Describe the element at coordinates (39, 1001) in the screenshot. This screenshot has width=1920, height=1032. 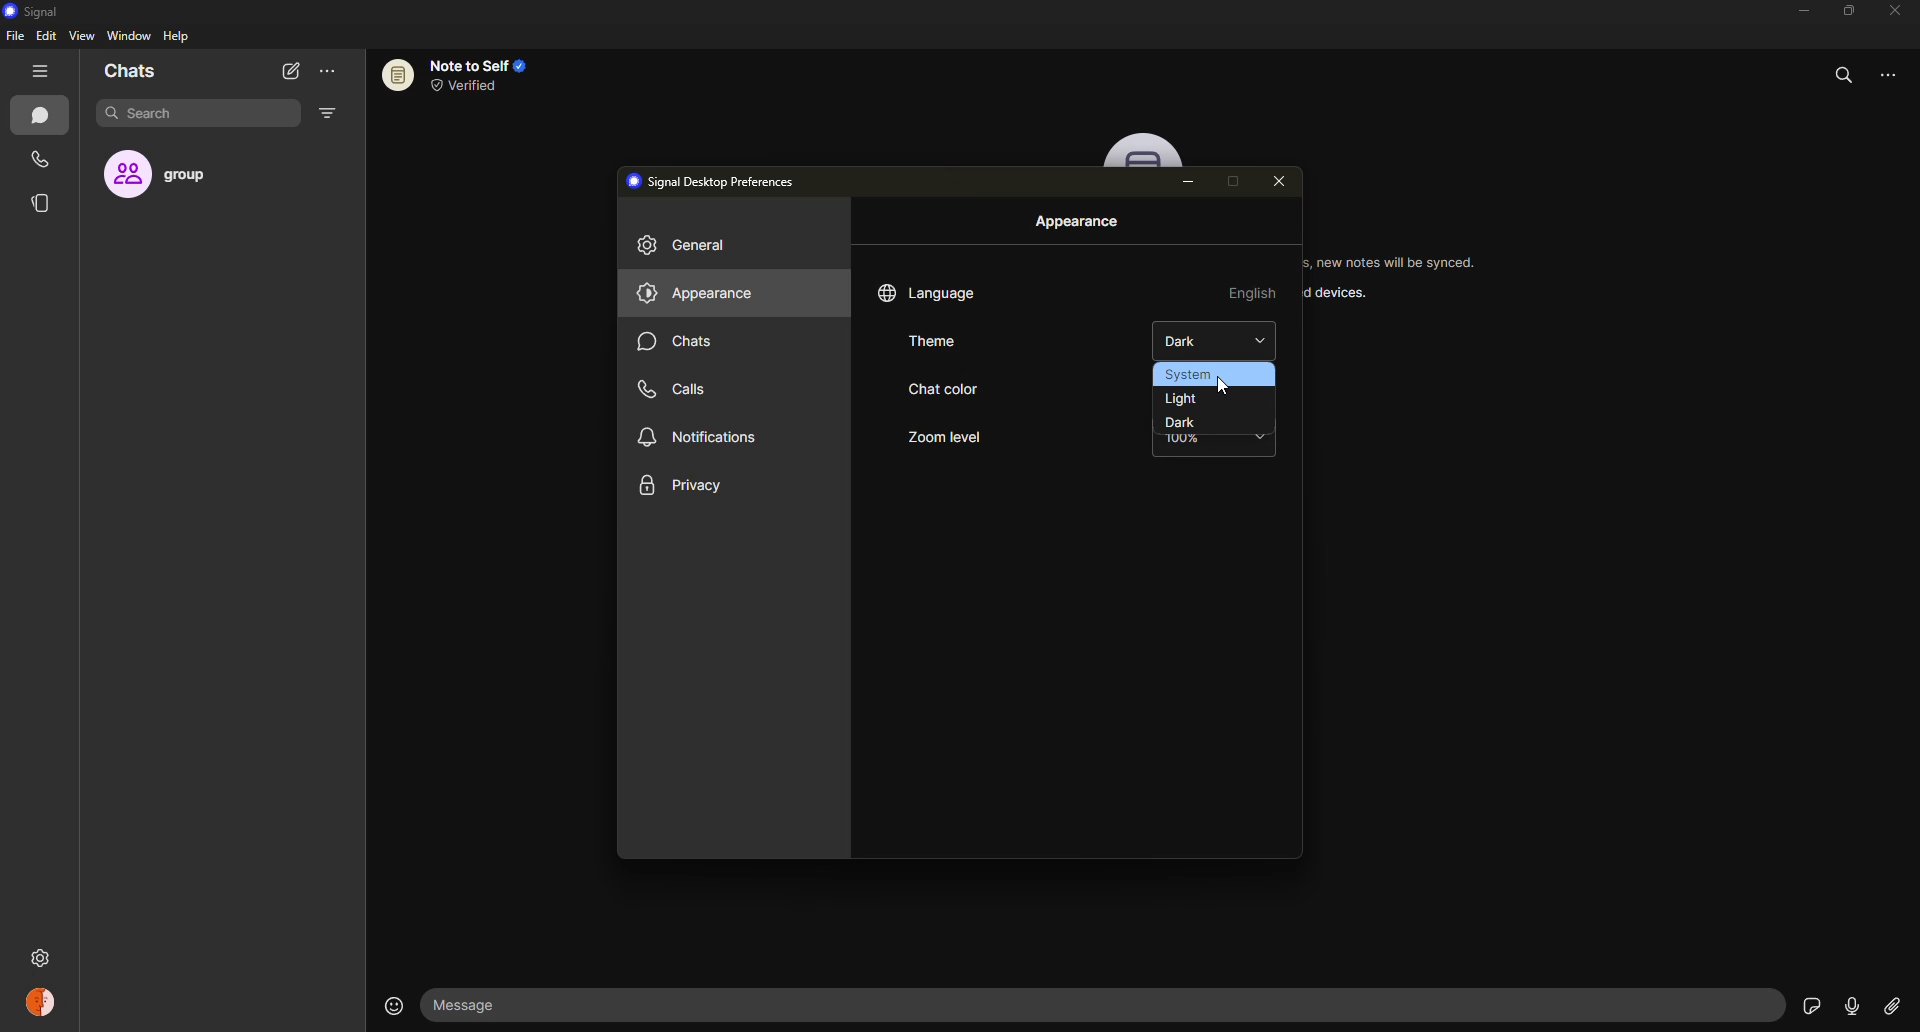
I see `profile` at that location.